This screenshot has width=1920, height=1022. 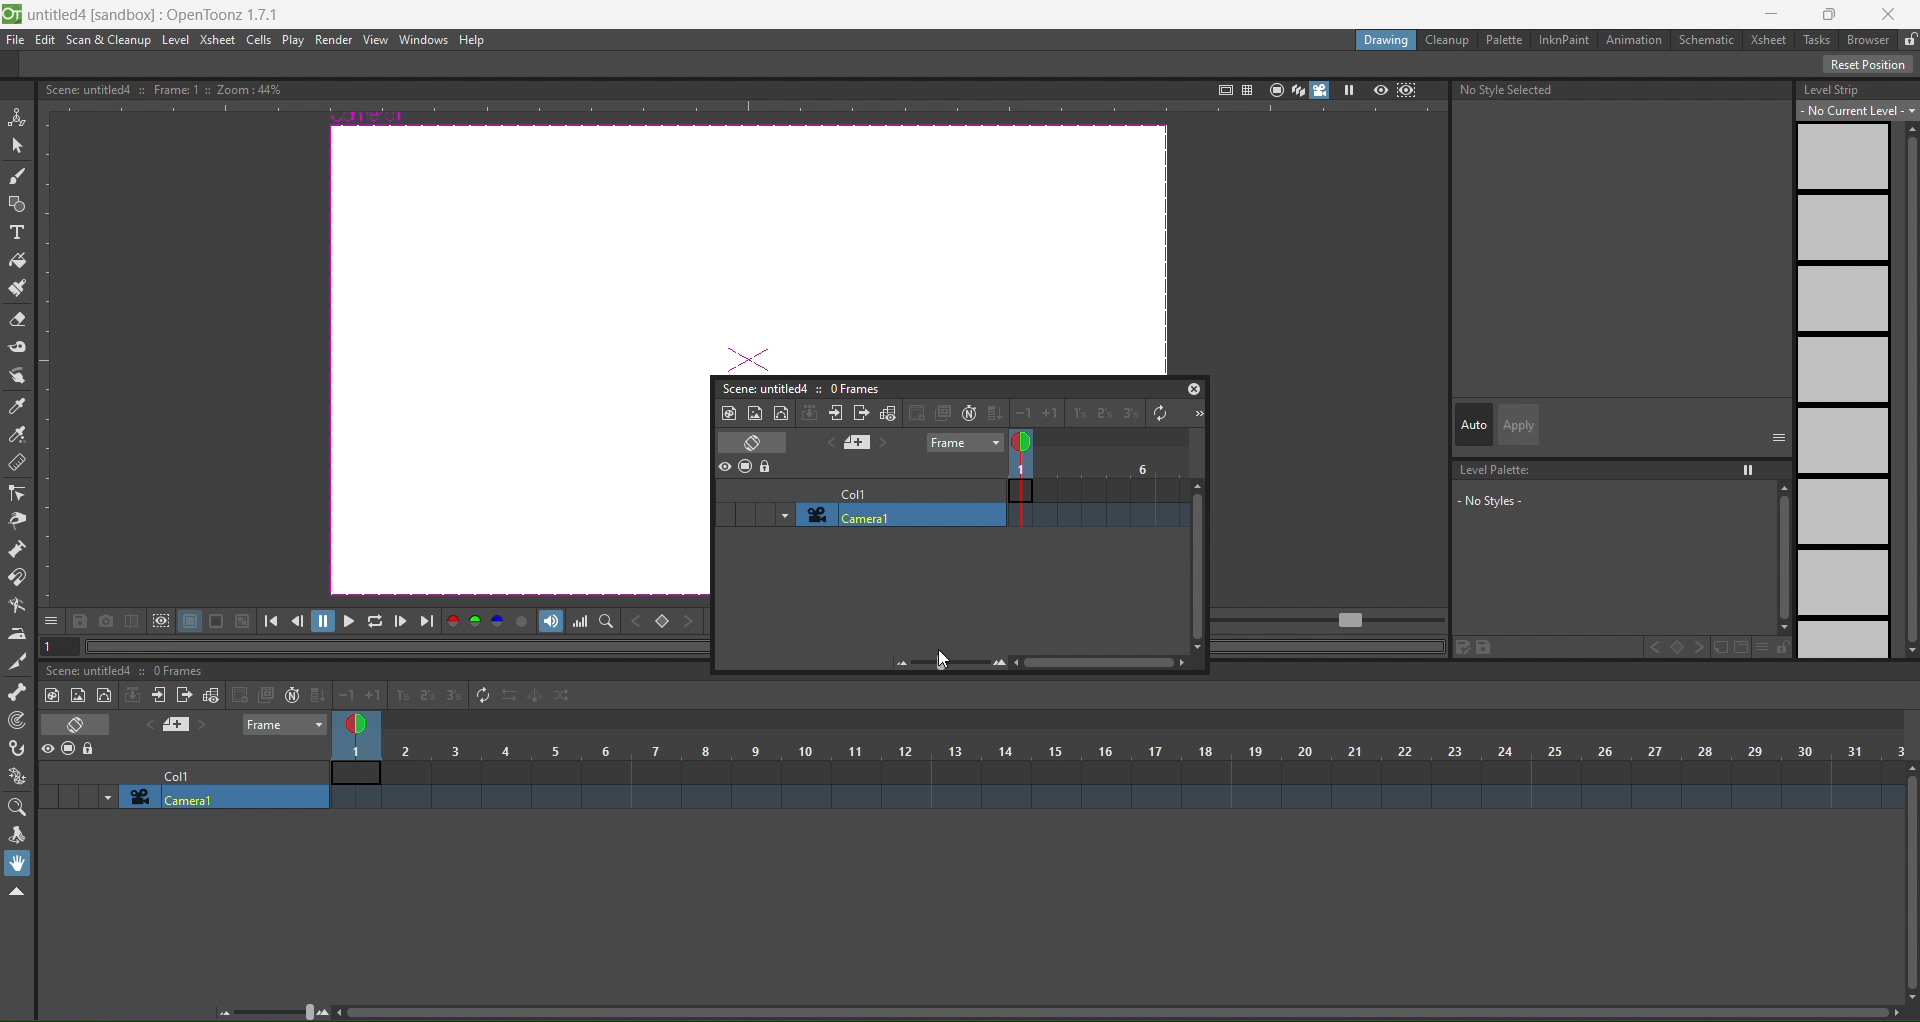 What do you see at coordinates (158, 695) in the screenshot?
I see `close sub xsheet` at bounding box center [158, 695].